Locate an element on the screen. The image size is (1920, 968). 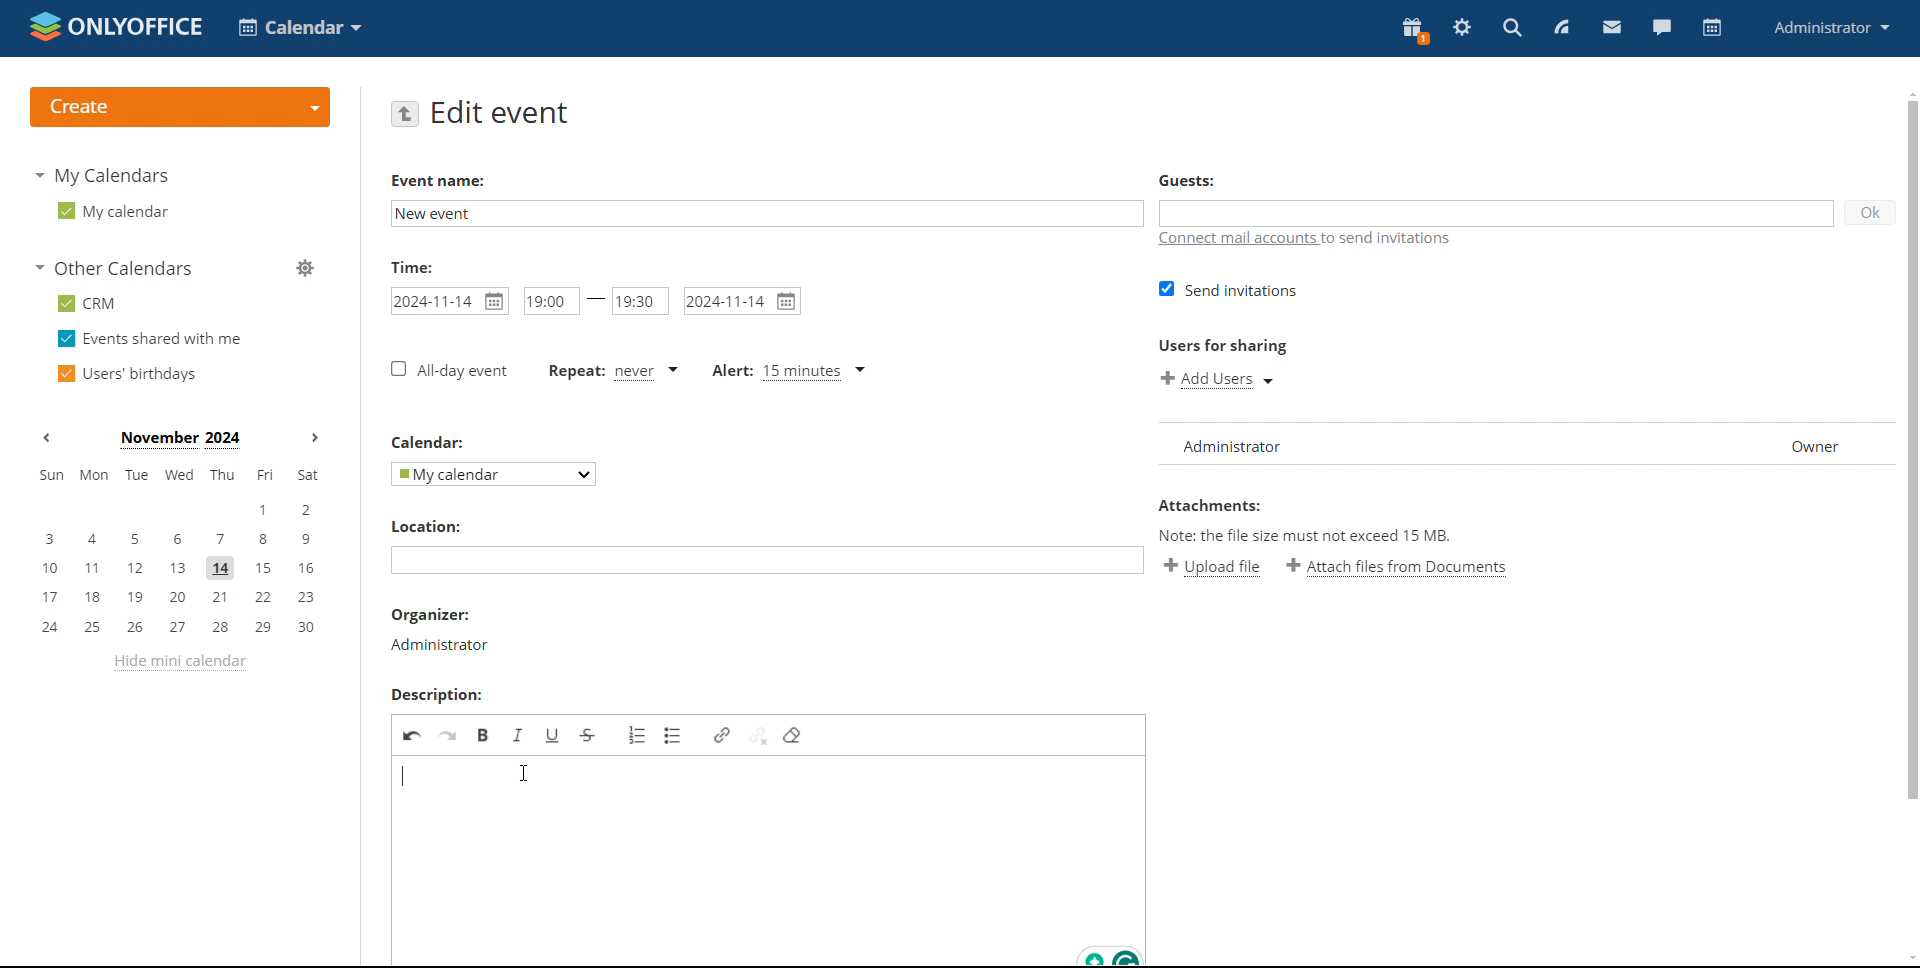
end time is located at coordinates (640, 302).